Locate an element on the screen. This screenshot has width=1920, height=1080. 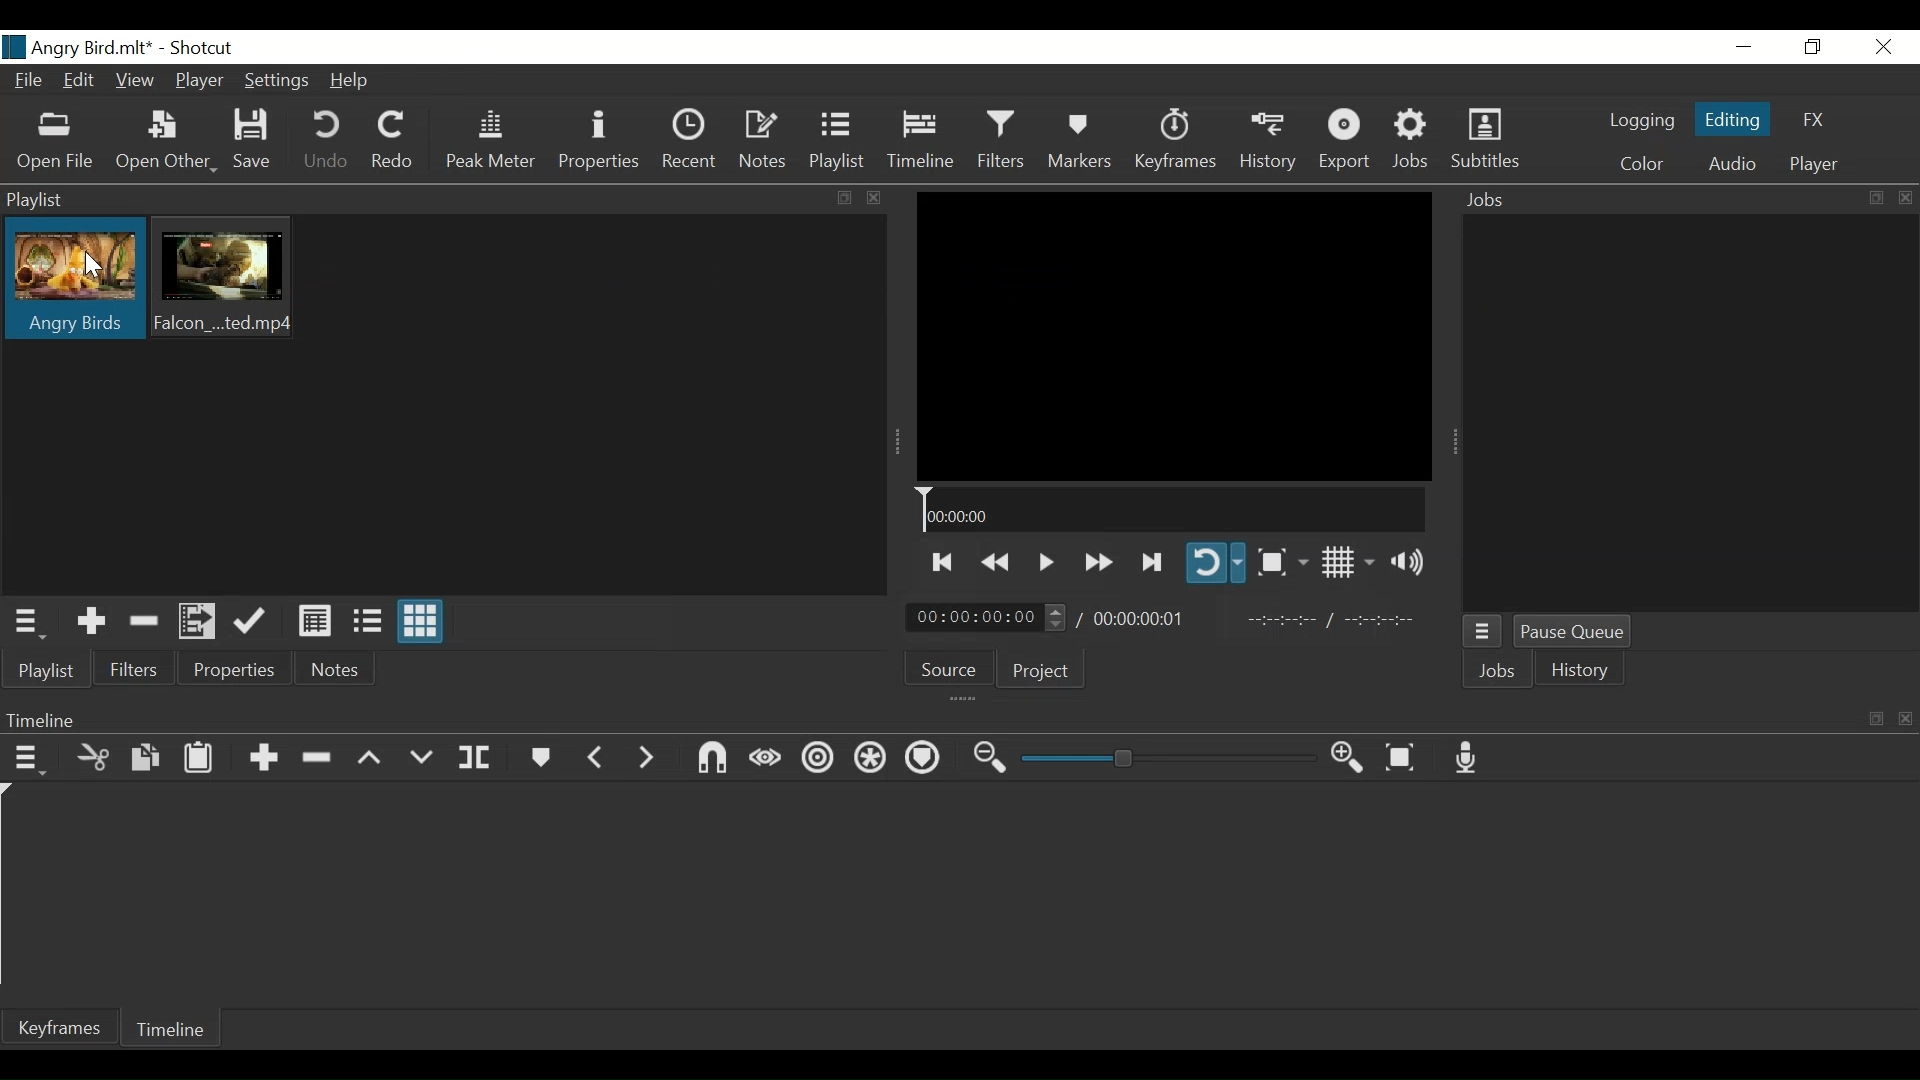
Timeline is located at coordinates (921, 143).